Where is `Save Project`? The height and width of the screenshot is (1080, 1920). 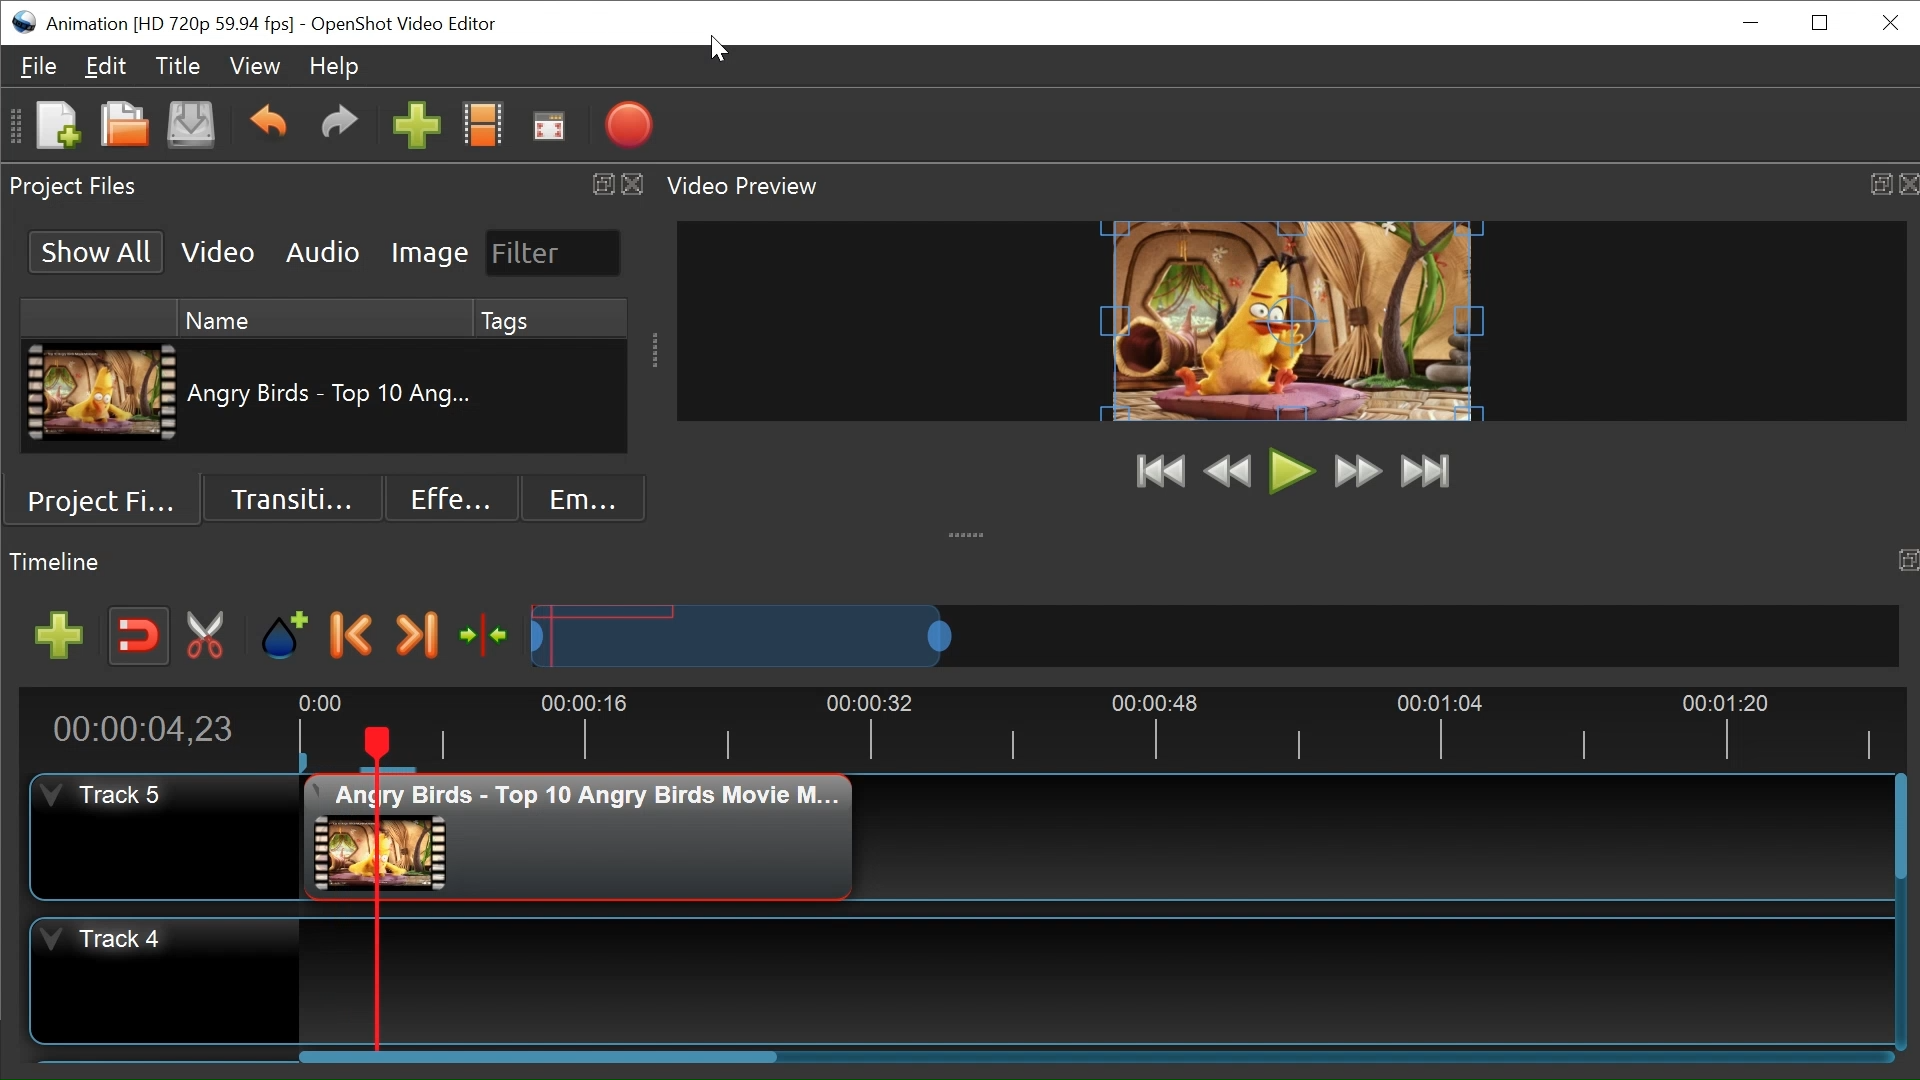 Save Project is located at coordinates (190, 127).